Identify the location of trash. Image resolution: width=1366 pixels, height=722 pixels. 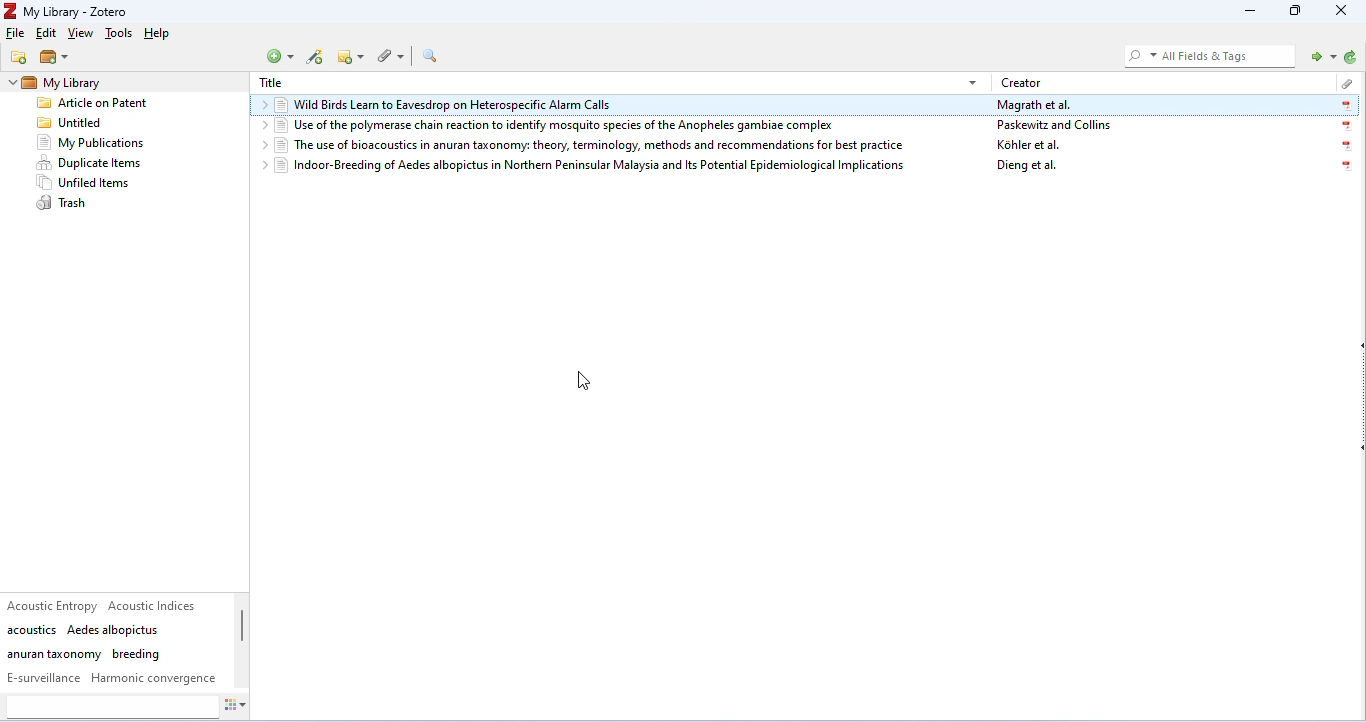
(63, 203).